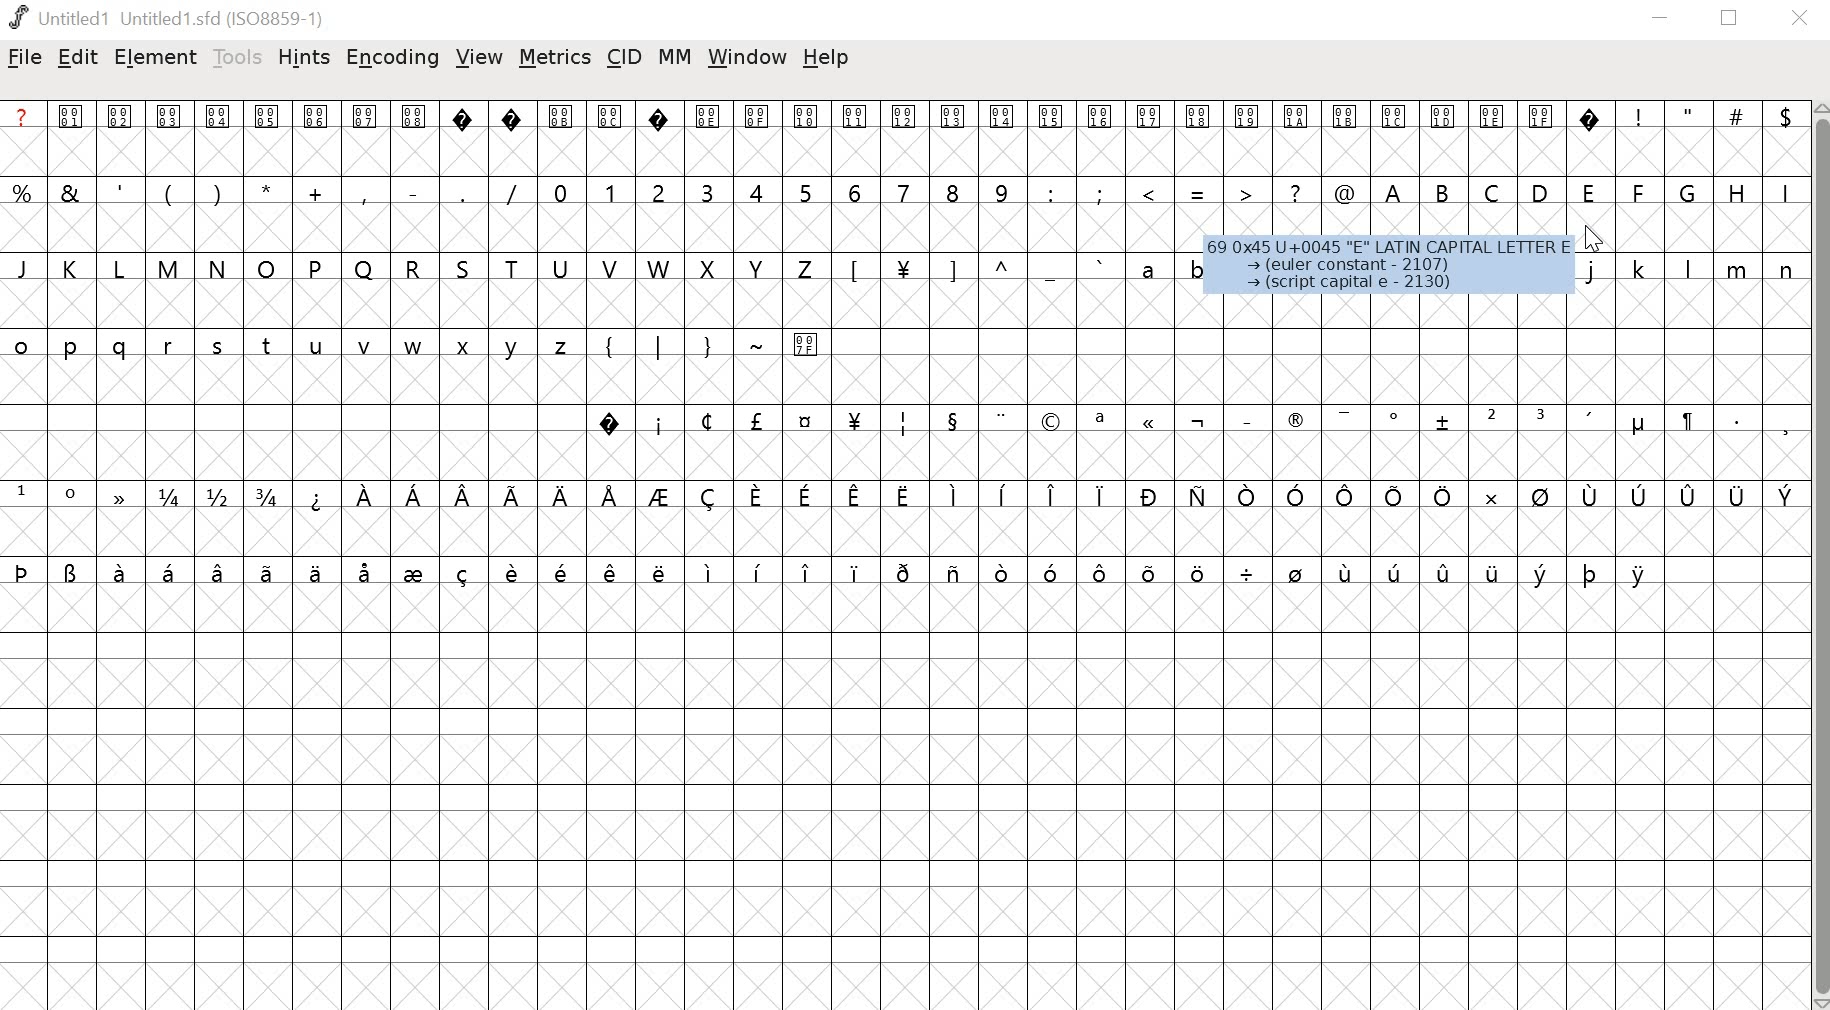  Describe the element at coordinates (152, 56) in the screenshot. I see `element` at that location.